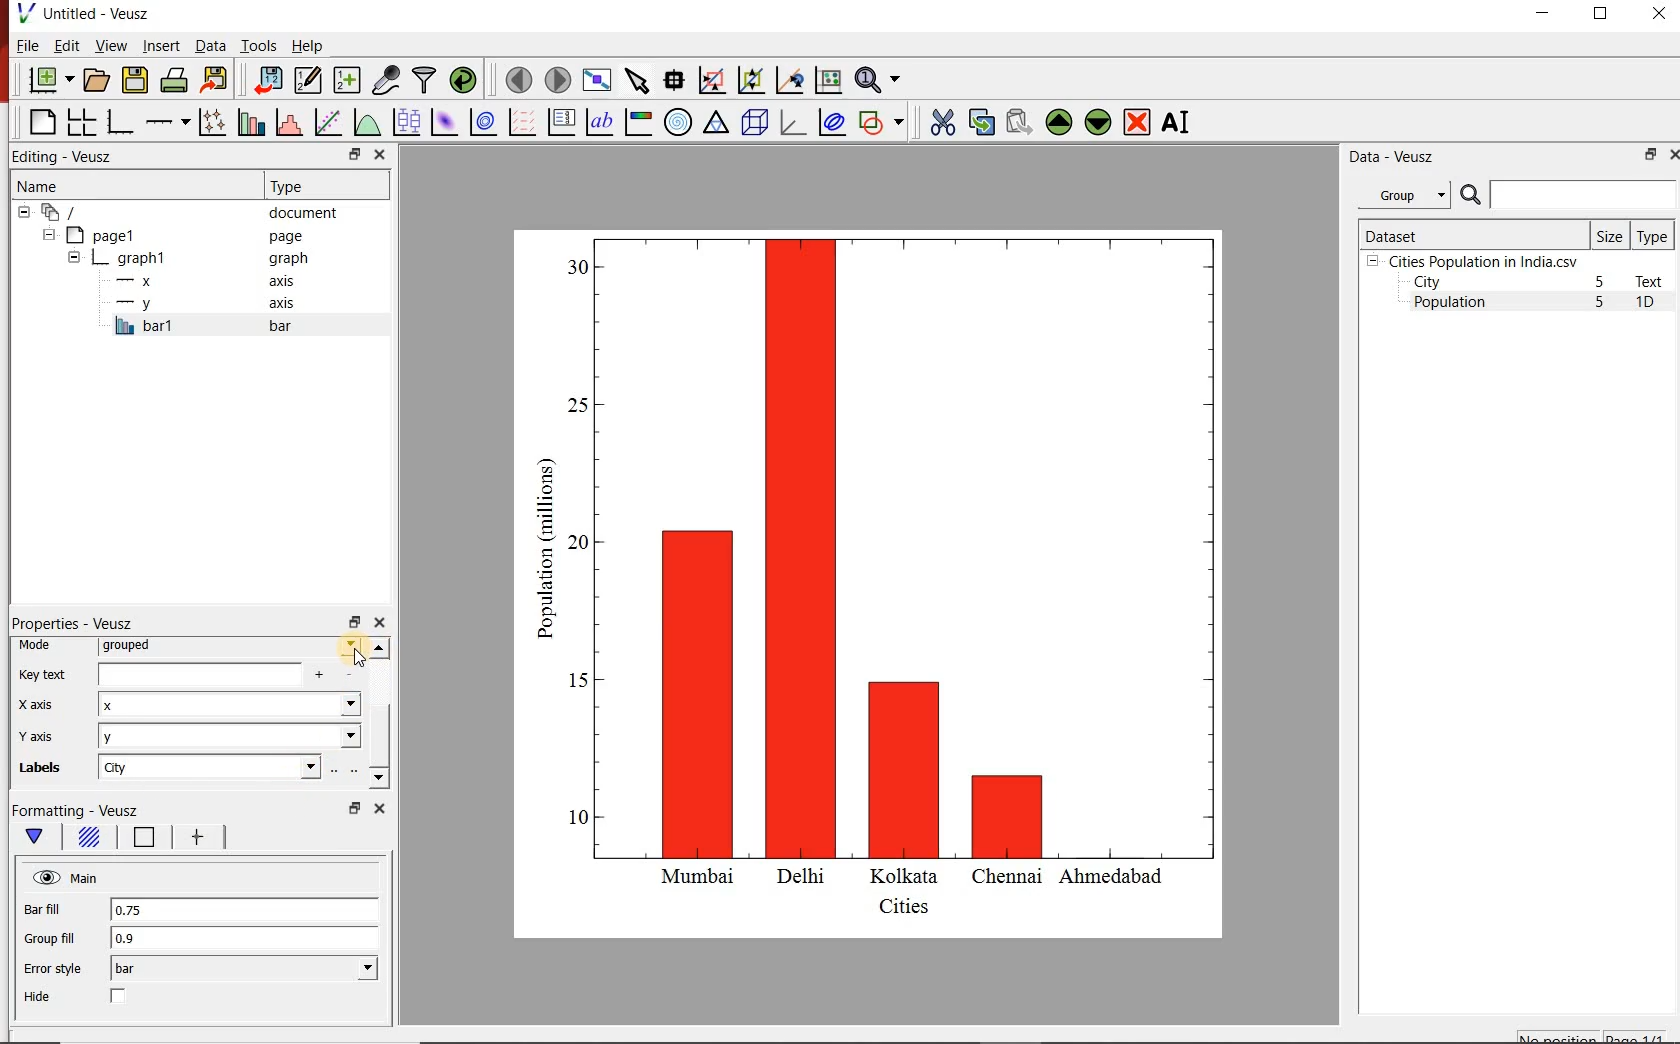 Image resolution: width=1680 pixels, height=1044 pixels. What do you see at coordinates (980, 120) in the screenshot?
I see `copy the selected widget` at bounding box center [980, 120].